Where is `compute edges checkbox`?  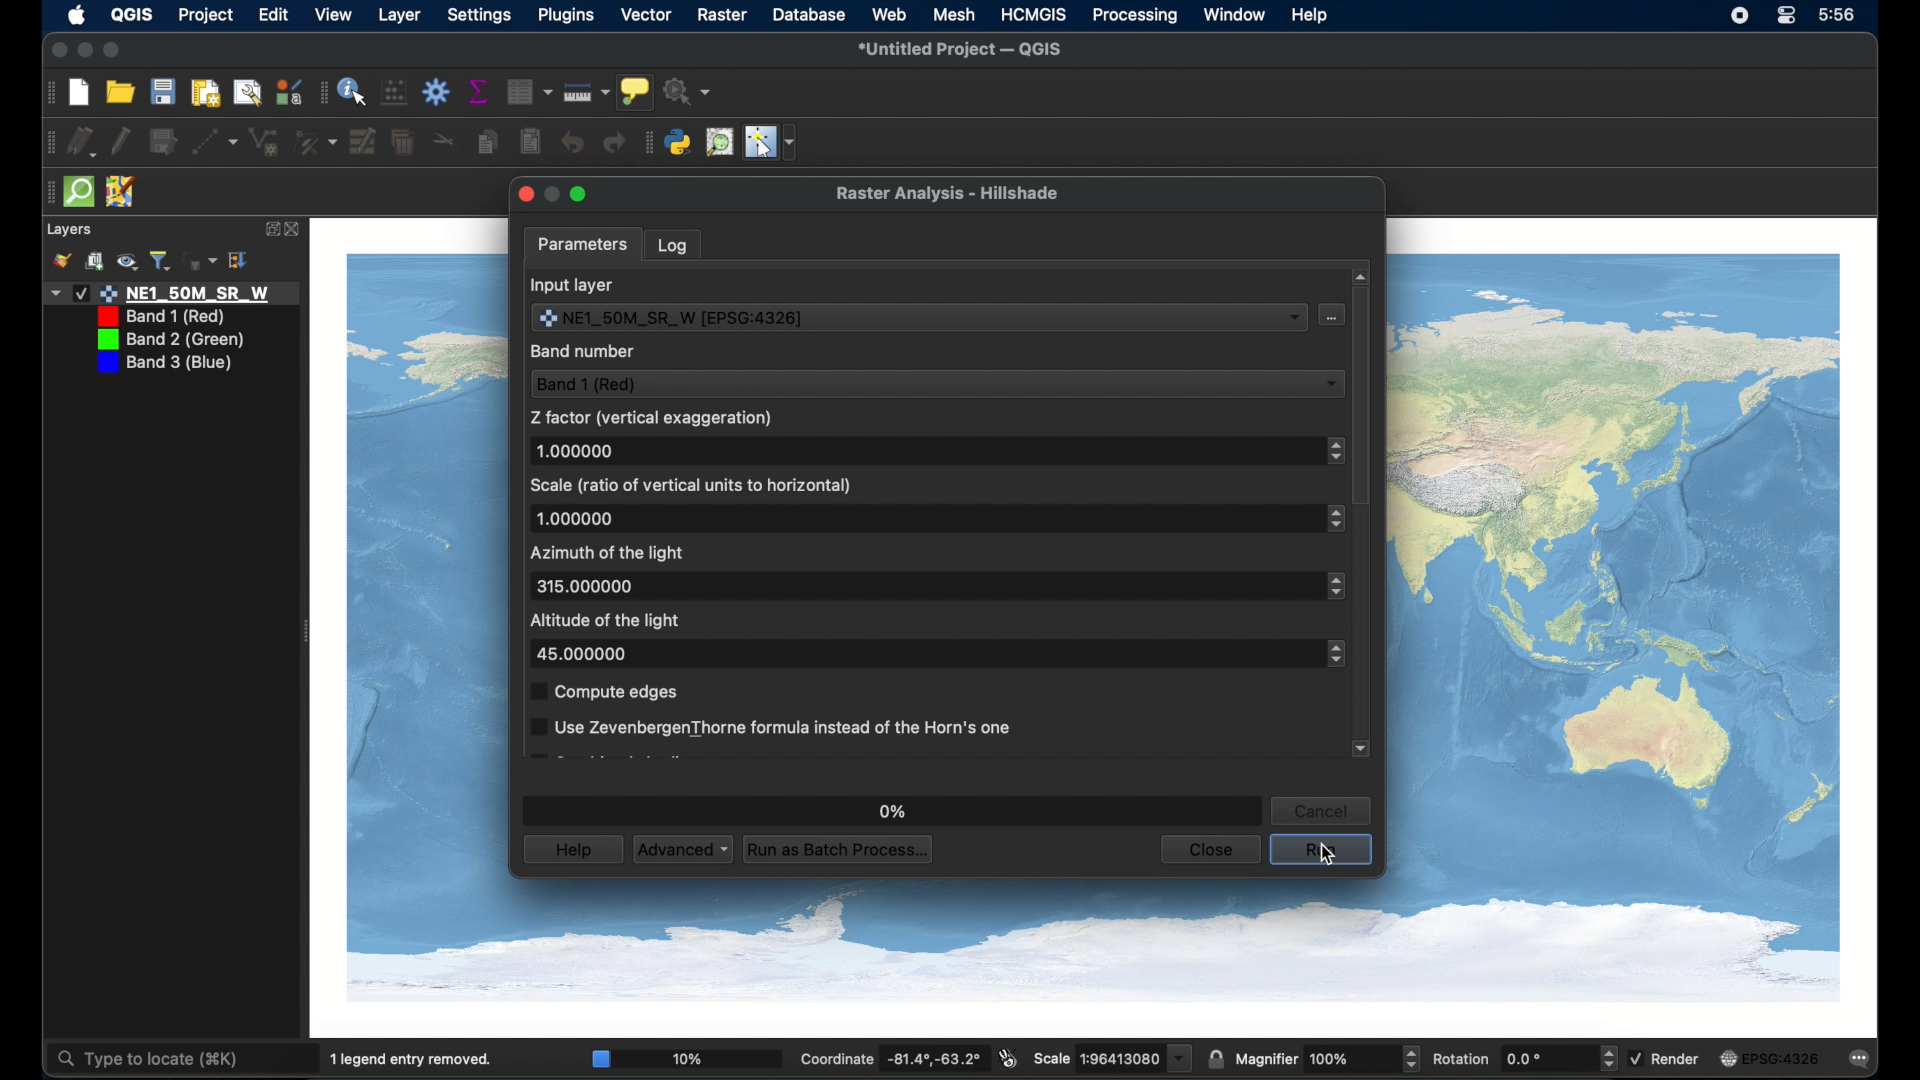 compute edges checkbox is located at coordinates (608, 692).